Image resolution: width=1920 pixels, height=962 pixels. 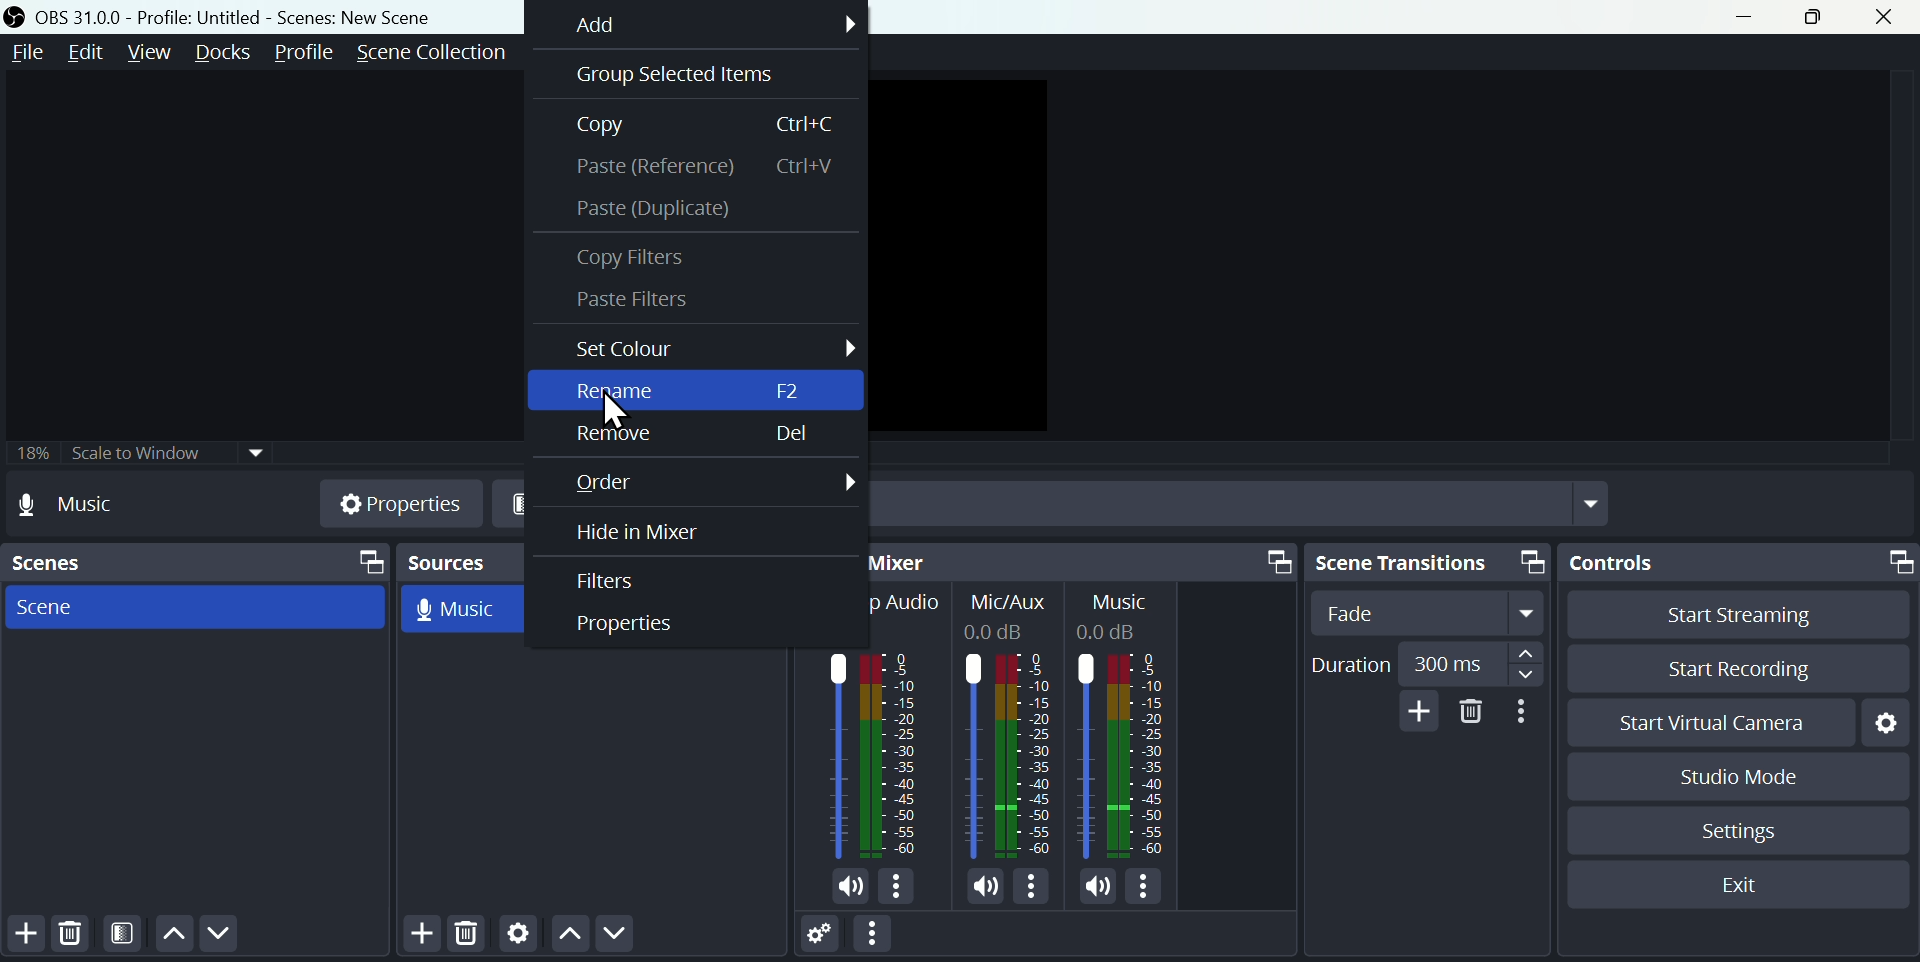 What do you see at coordinates (912, 602) in the screenshot?
I see `` at bounding box center [912, 602].